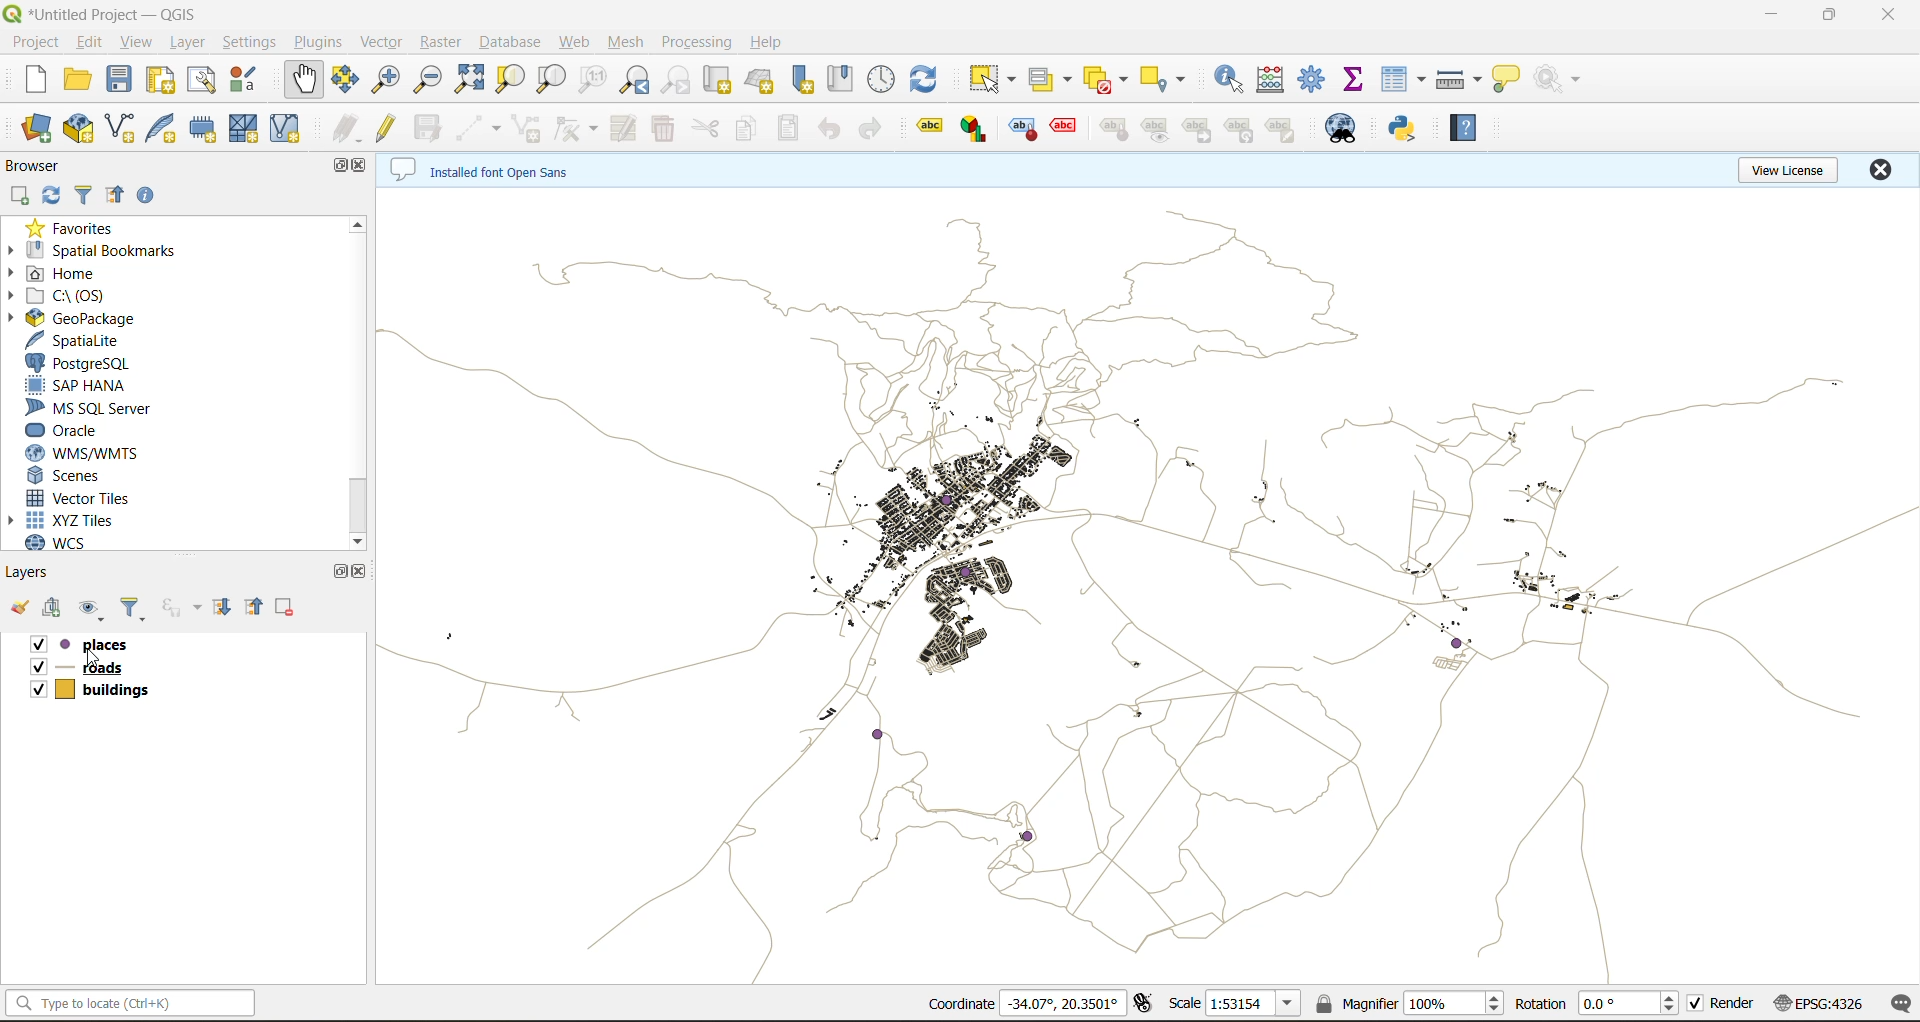 This screenshot has width=1920, height=1022. I want to click on processing, so click(699, 42).